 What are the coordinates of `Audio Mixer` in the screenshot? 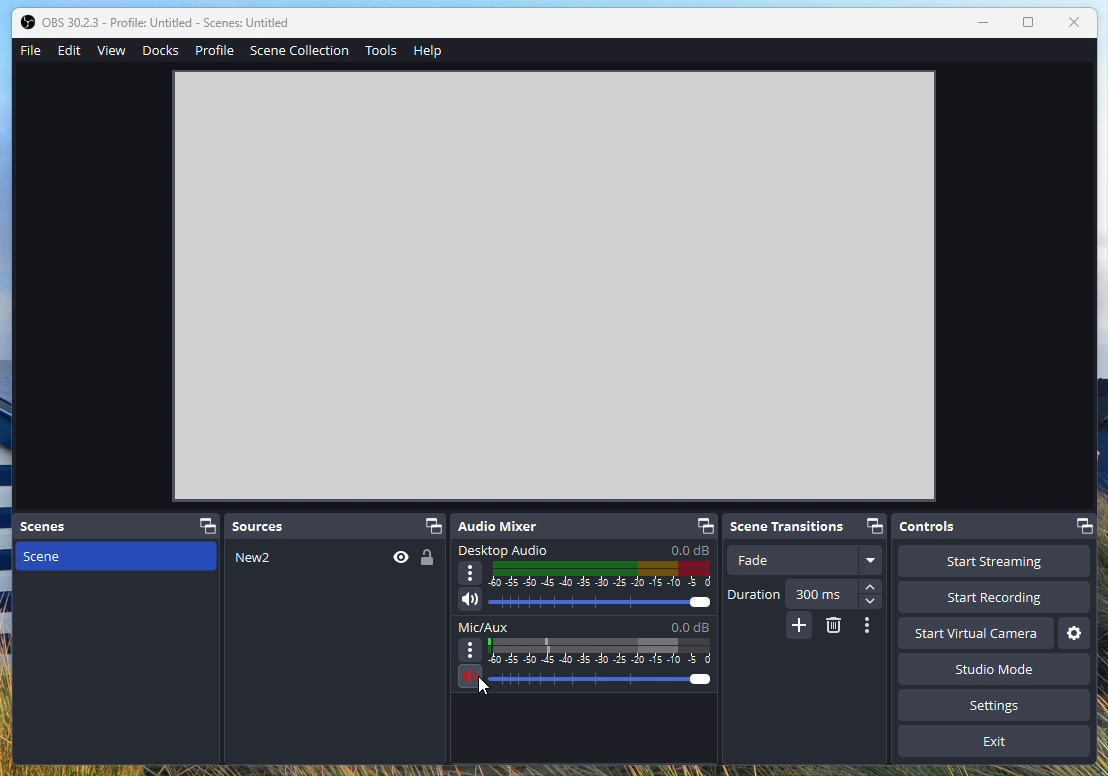 It's located at (584, 527).